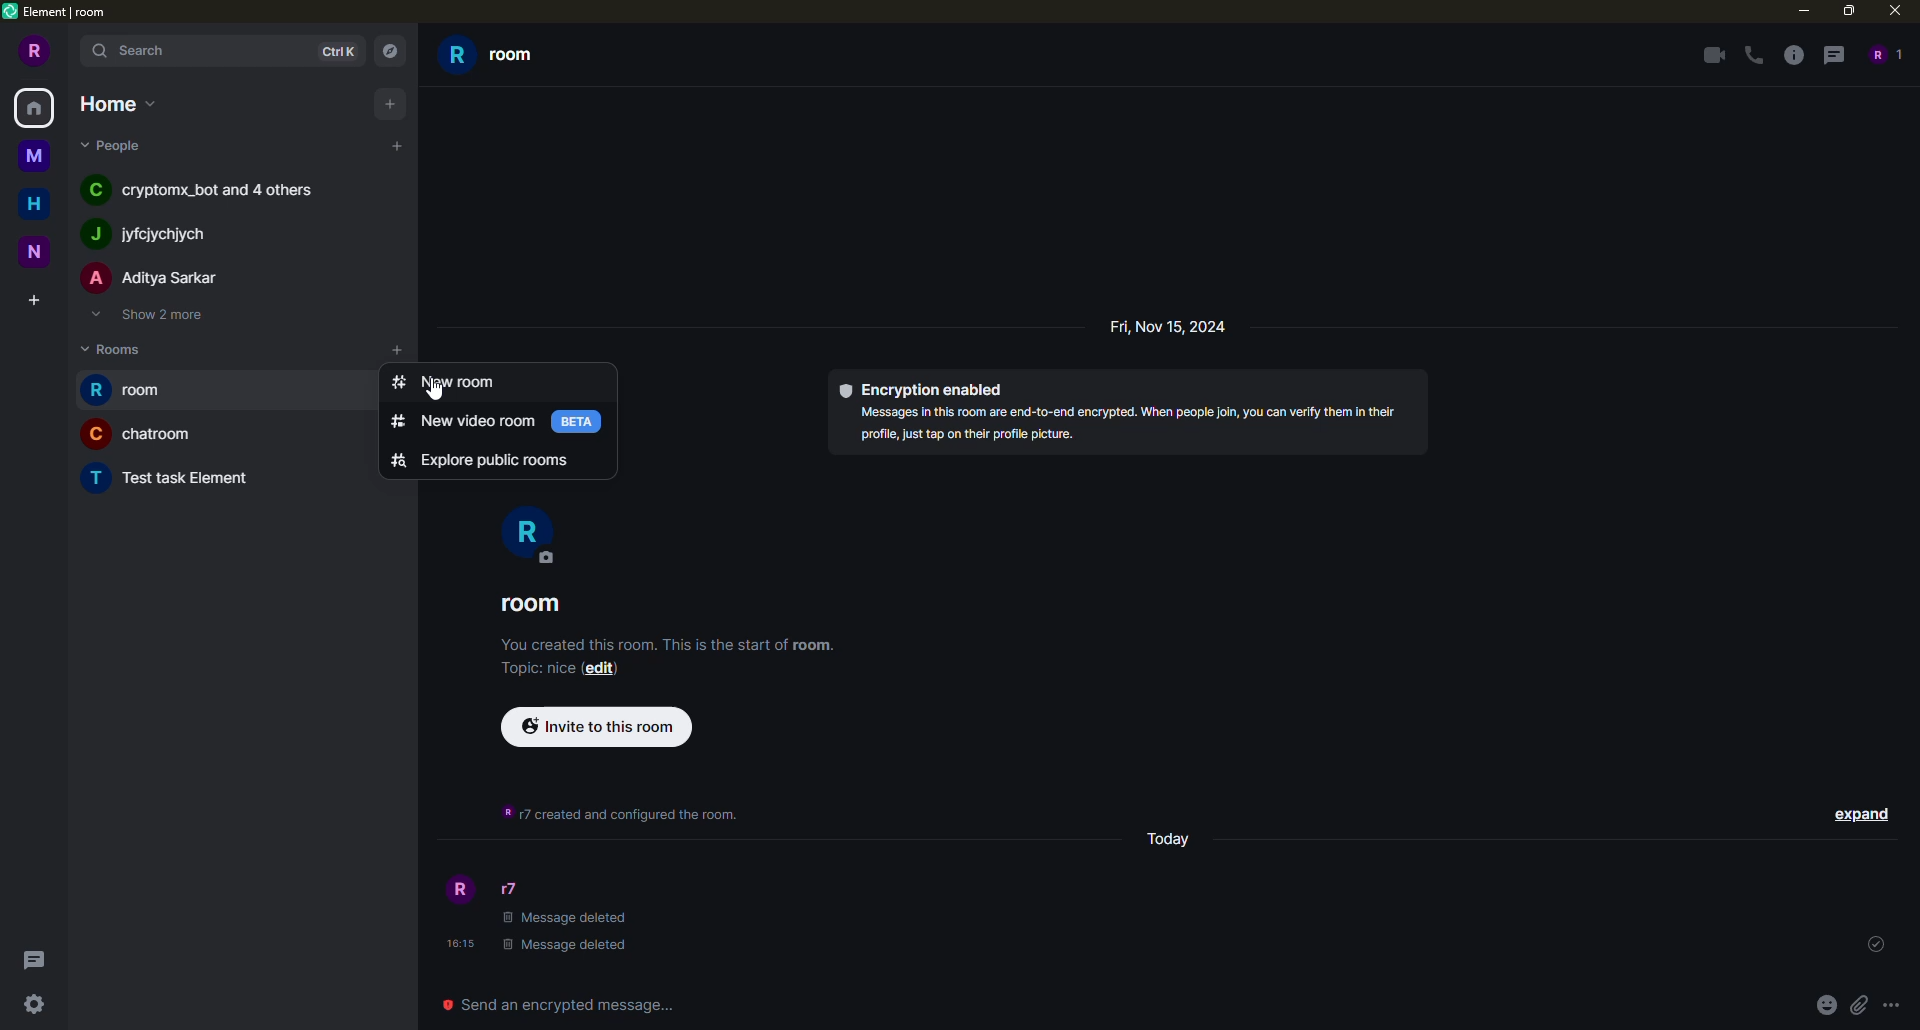  Describe the element at coordinates (156, 232) in the screenshot. I see `people` at that location.